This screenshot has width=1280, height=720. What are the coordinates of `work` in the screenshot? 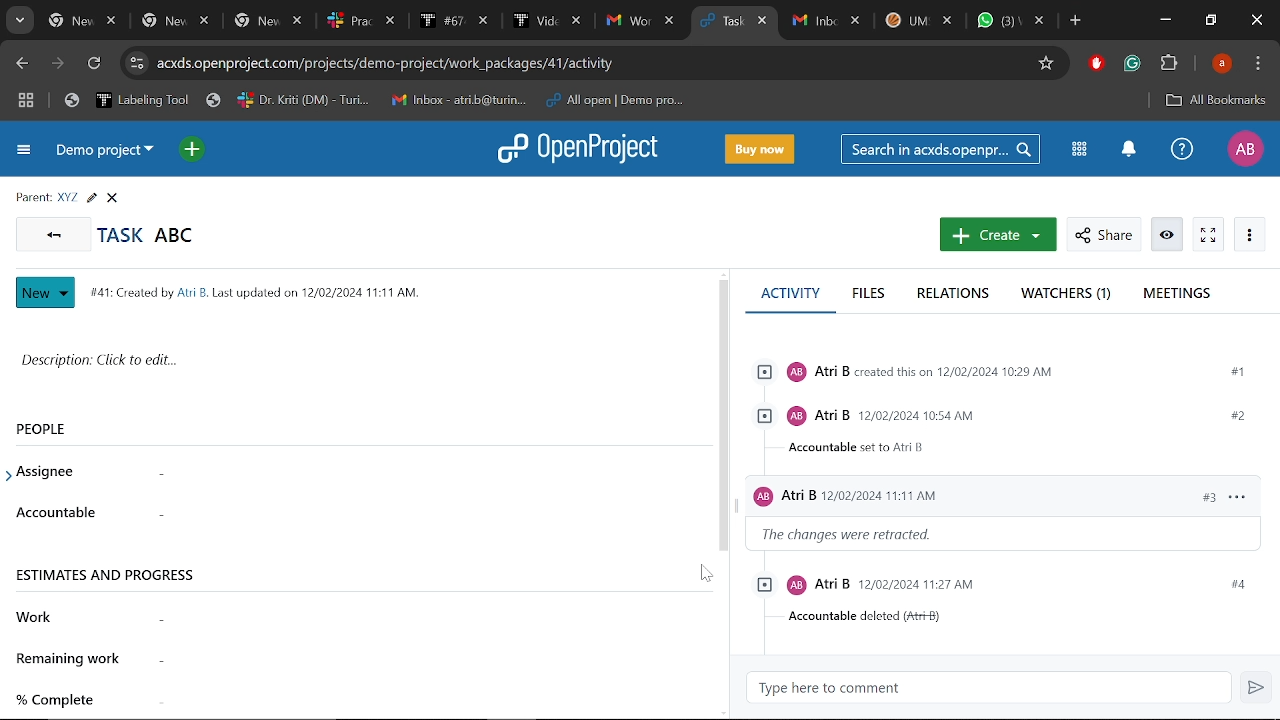 It's located at (34, 618).